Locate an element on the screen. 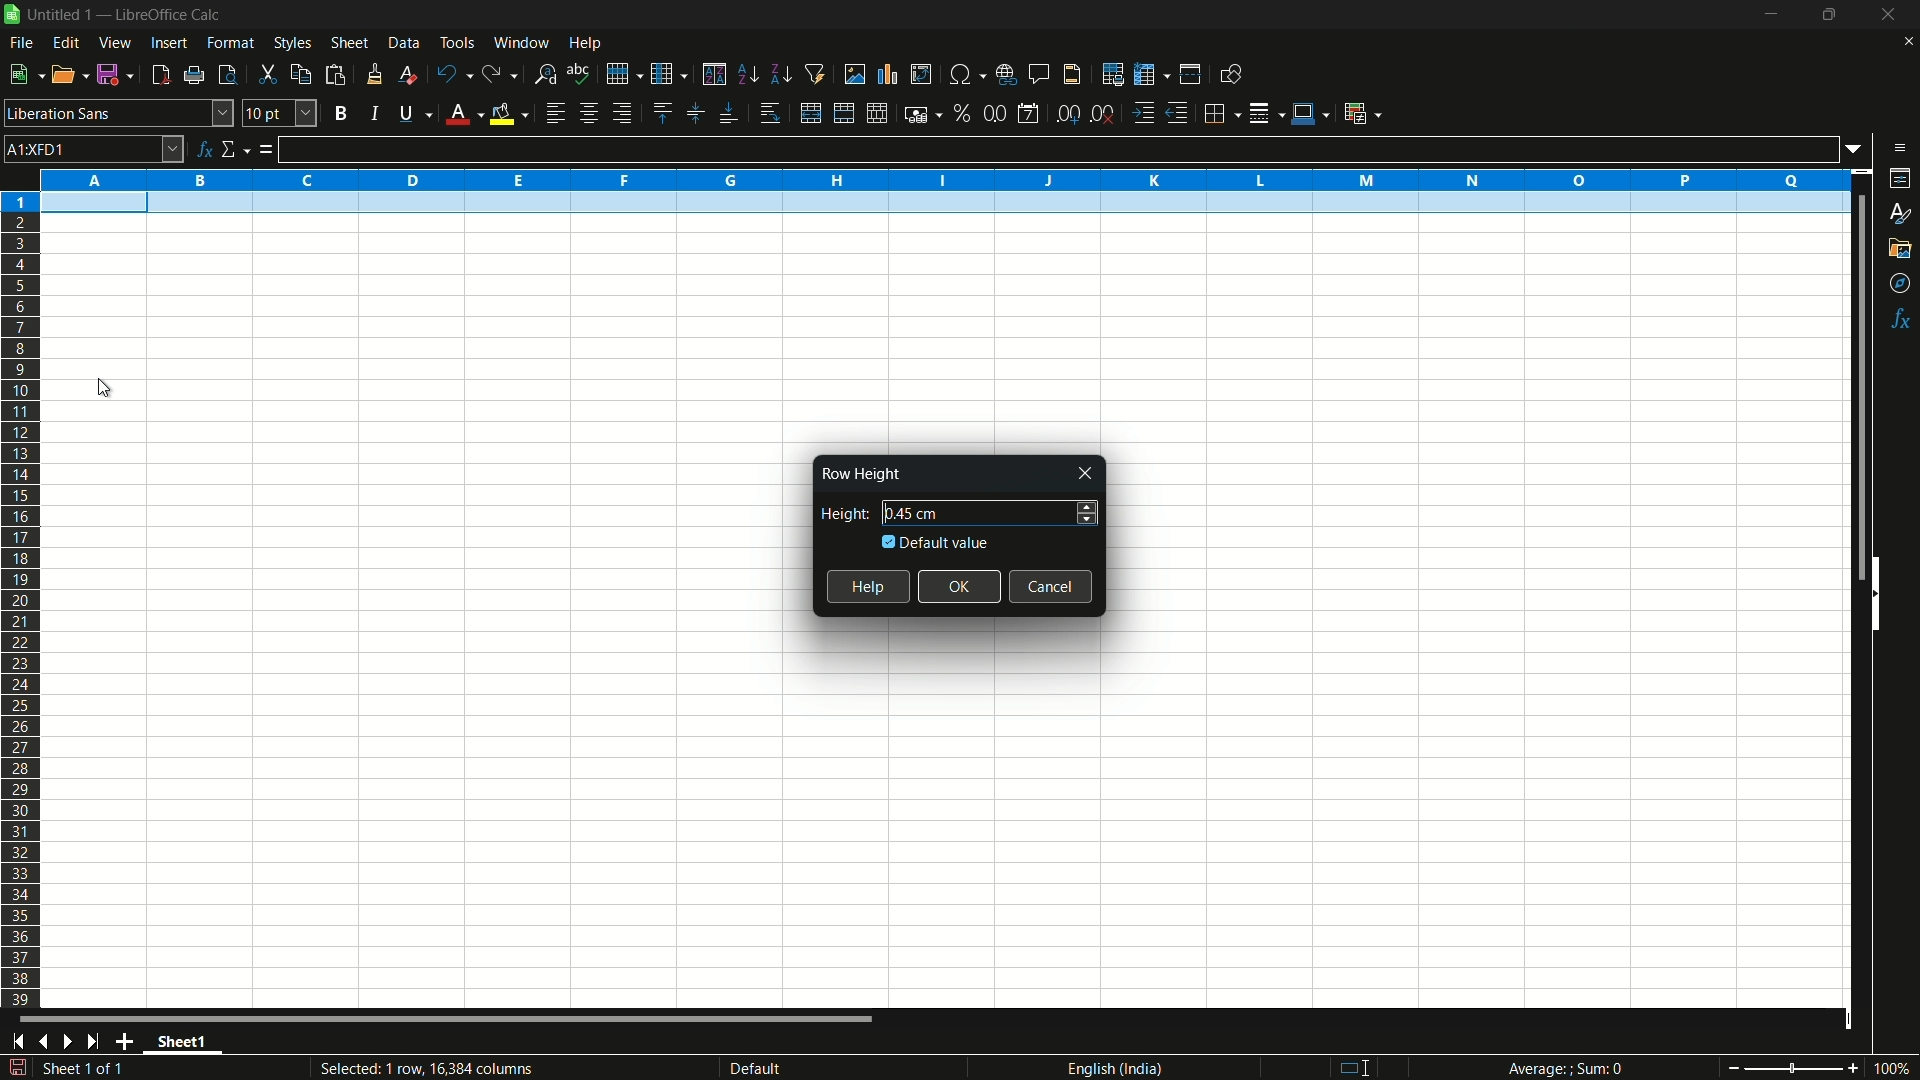 The width and height of the screenshot is (1920, 1080). print is located at coordinates (194, 76).